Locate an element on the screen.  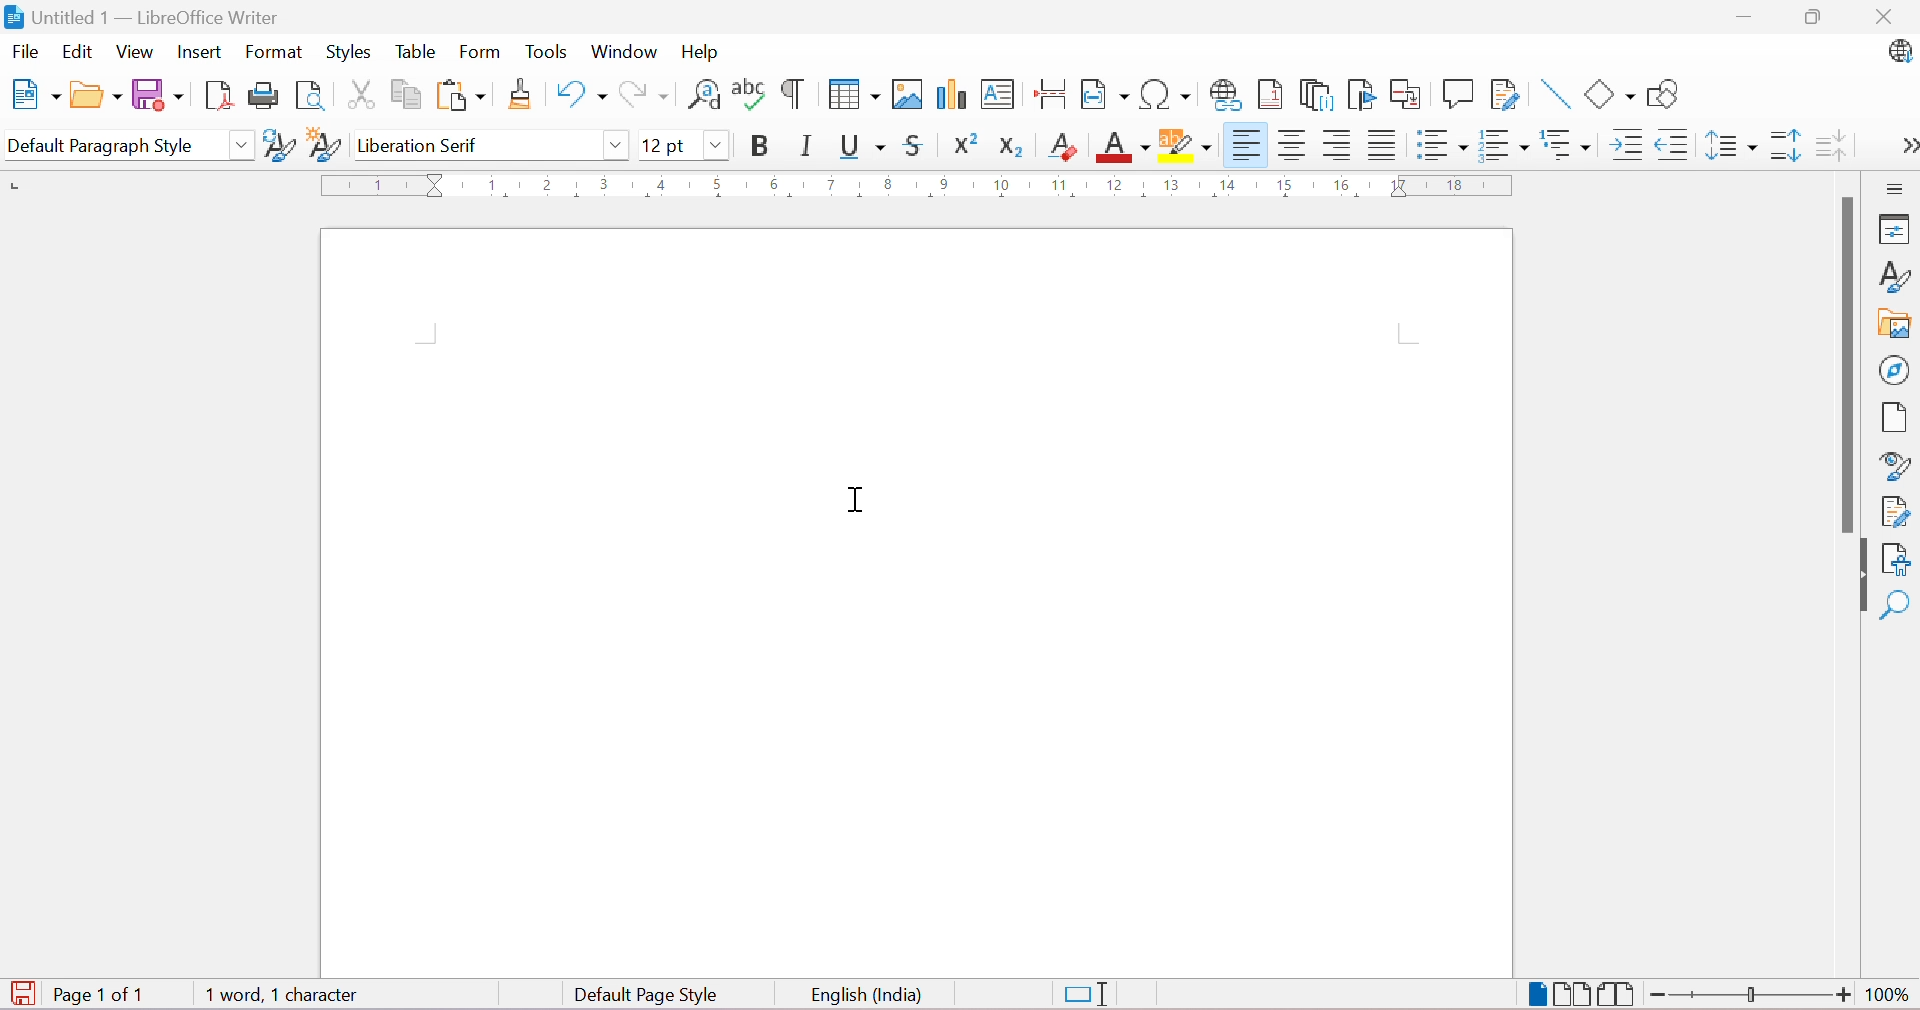
Cursor is located at coordinates (859, 501).